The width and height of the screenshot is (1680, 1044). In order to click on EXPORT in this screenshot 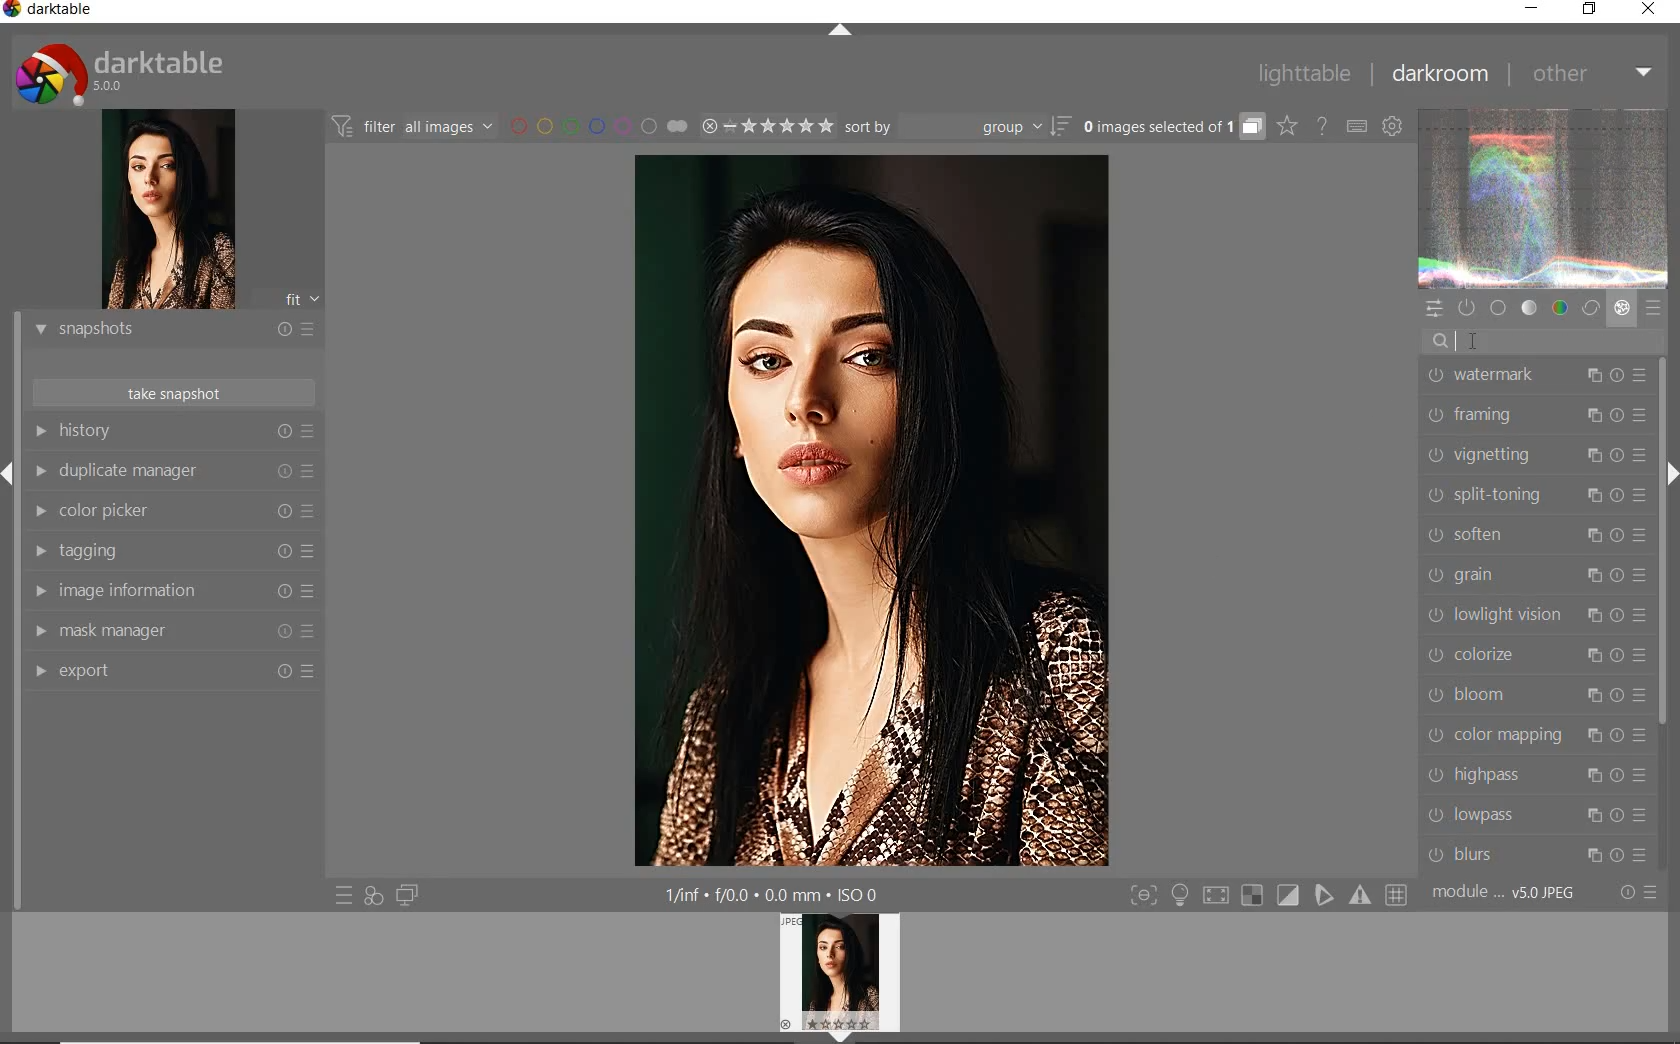, I will do `click(168, 672)`.